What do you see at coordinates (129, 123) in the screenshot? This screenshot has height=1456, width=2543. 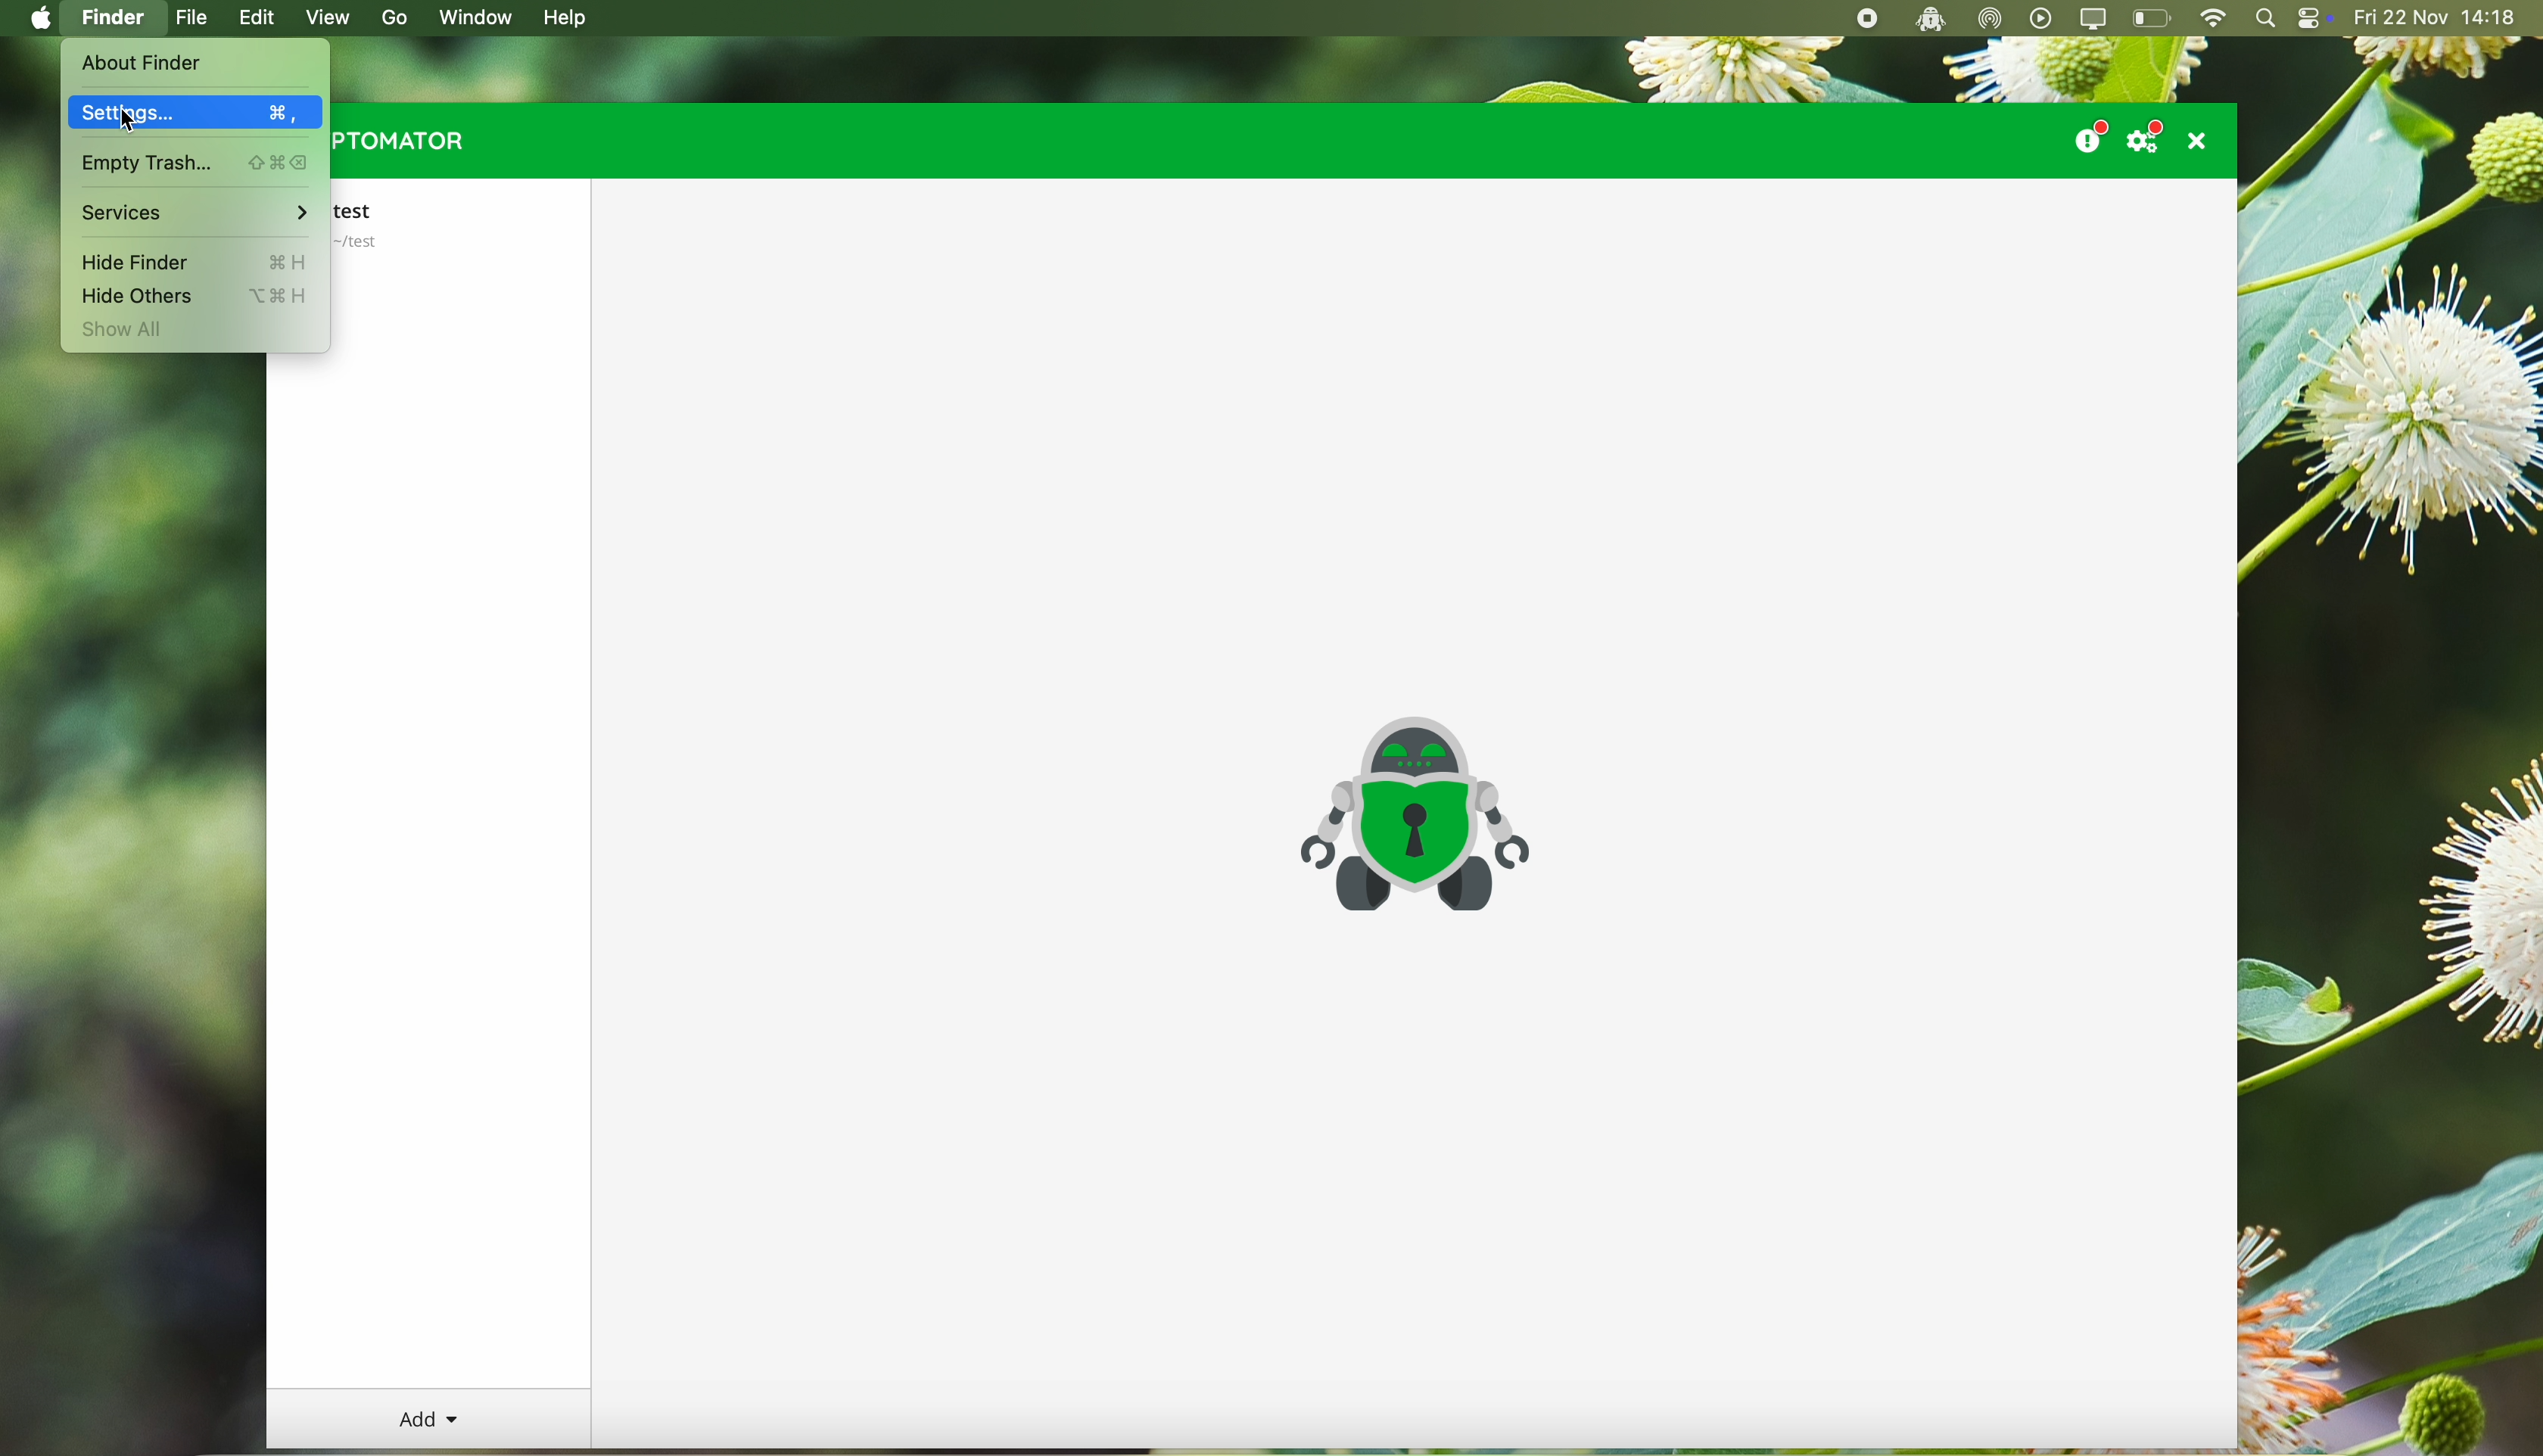 I see `Cursor` at bounding box center [129, 123].